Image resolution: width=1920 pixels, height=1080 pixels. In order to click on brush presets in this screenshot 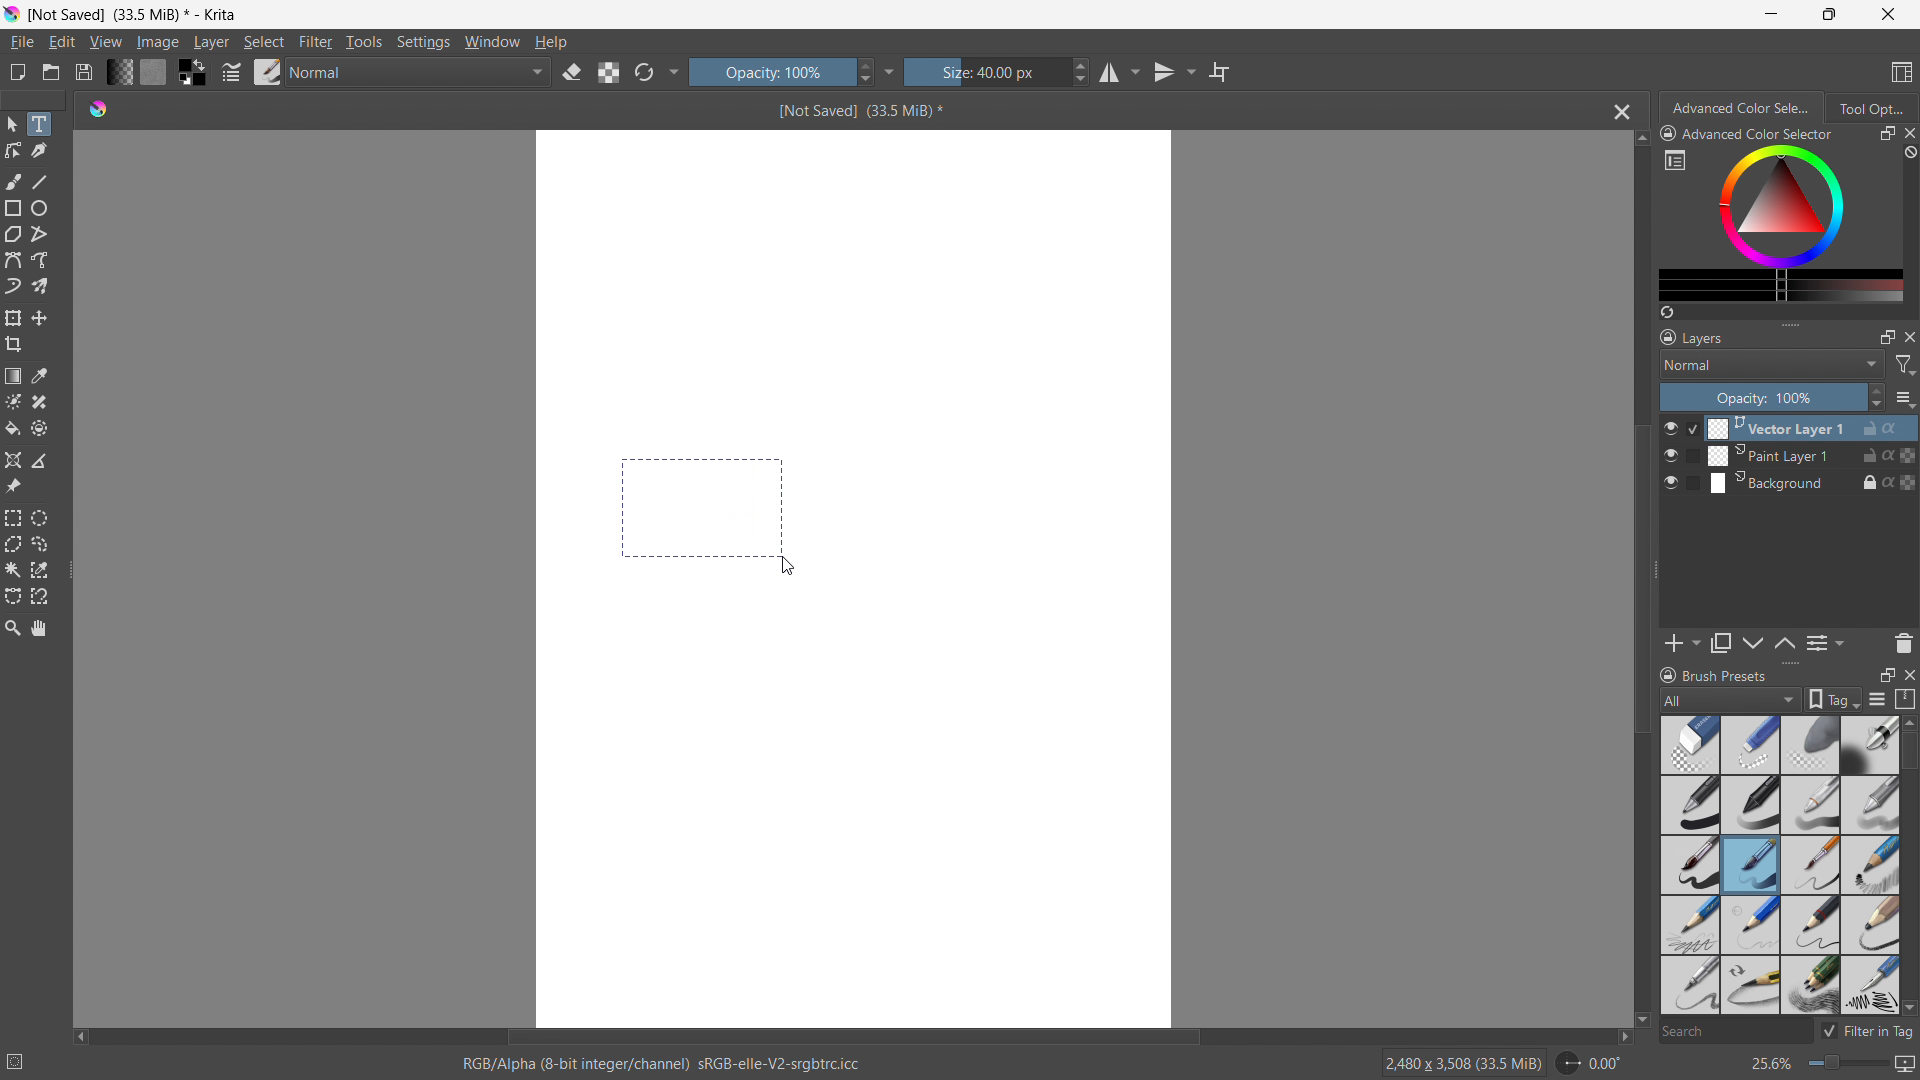, I will do `click(1713, 674)`.